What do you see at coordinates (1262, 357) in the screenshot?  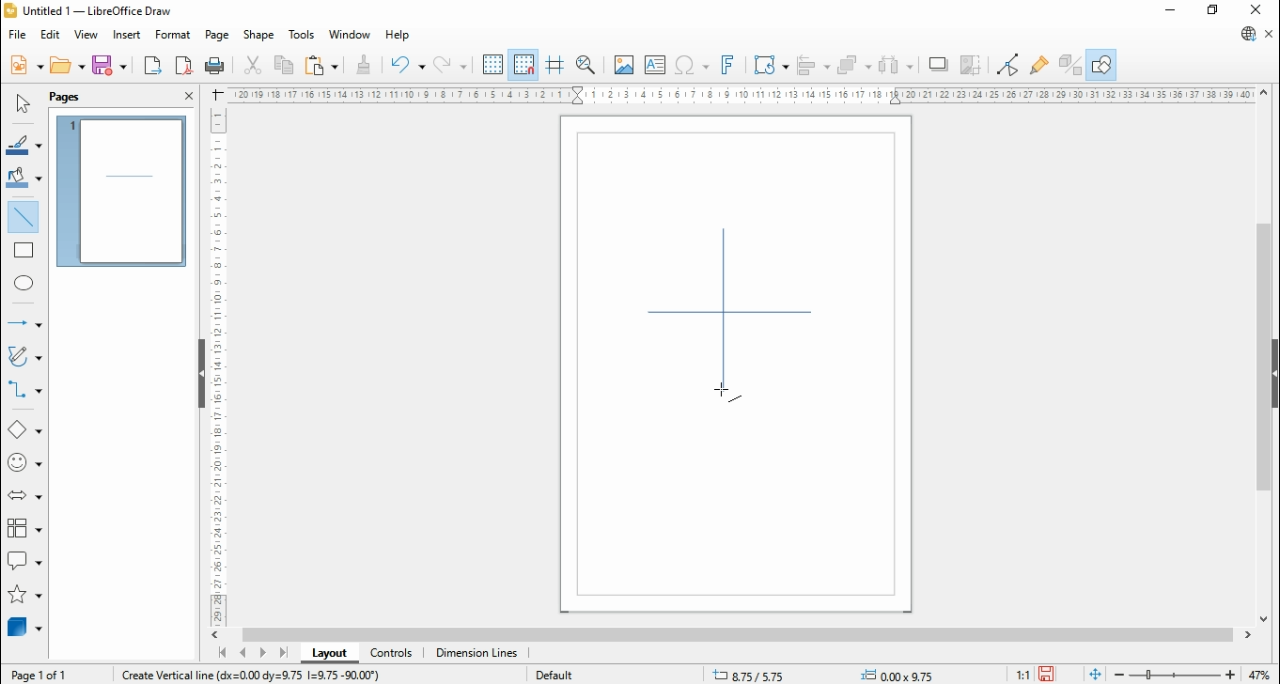 I see `scroll bar` at bounding box center [1262, 357].